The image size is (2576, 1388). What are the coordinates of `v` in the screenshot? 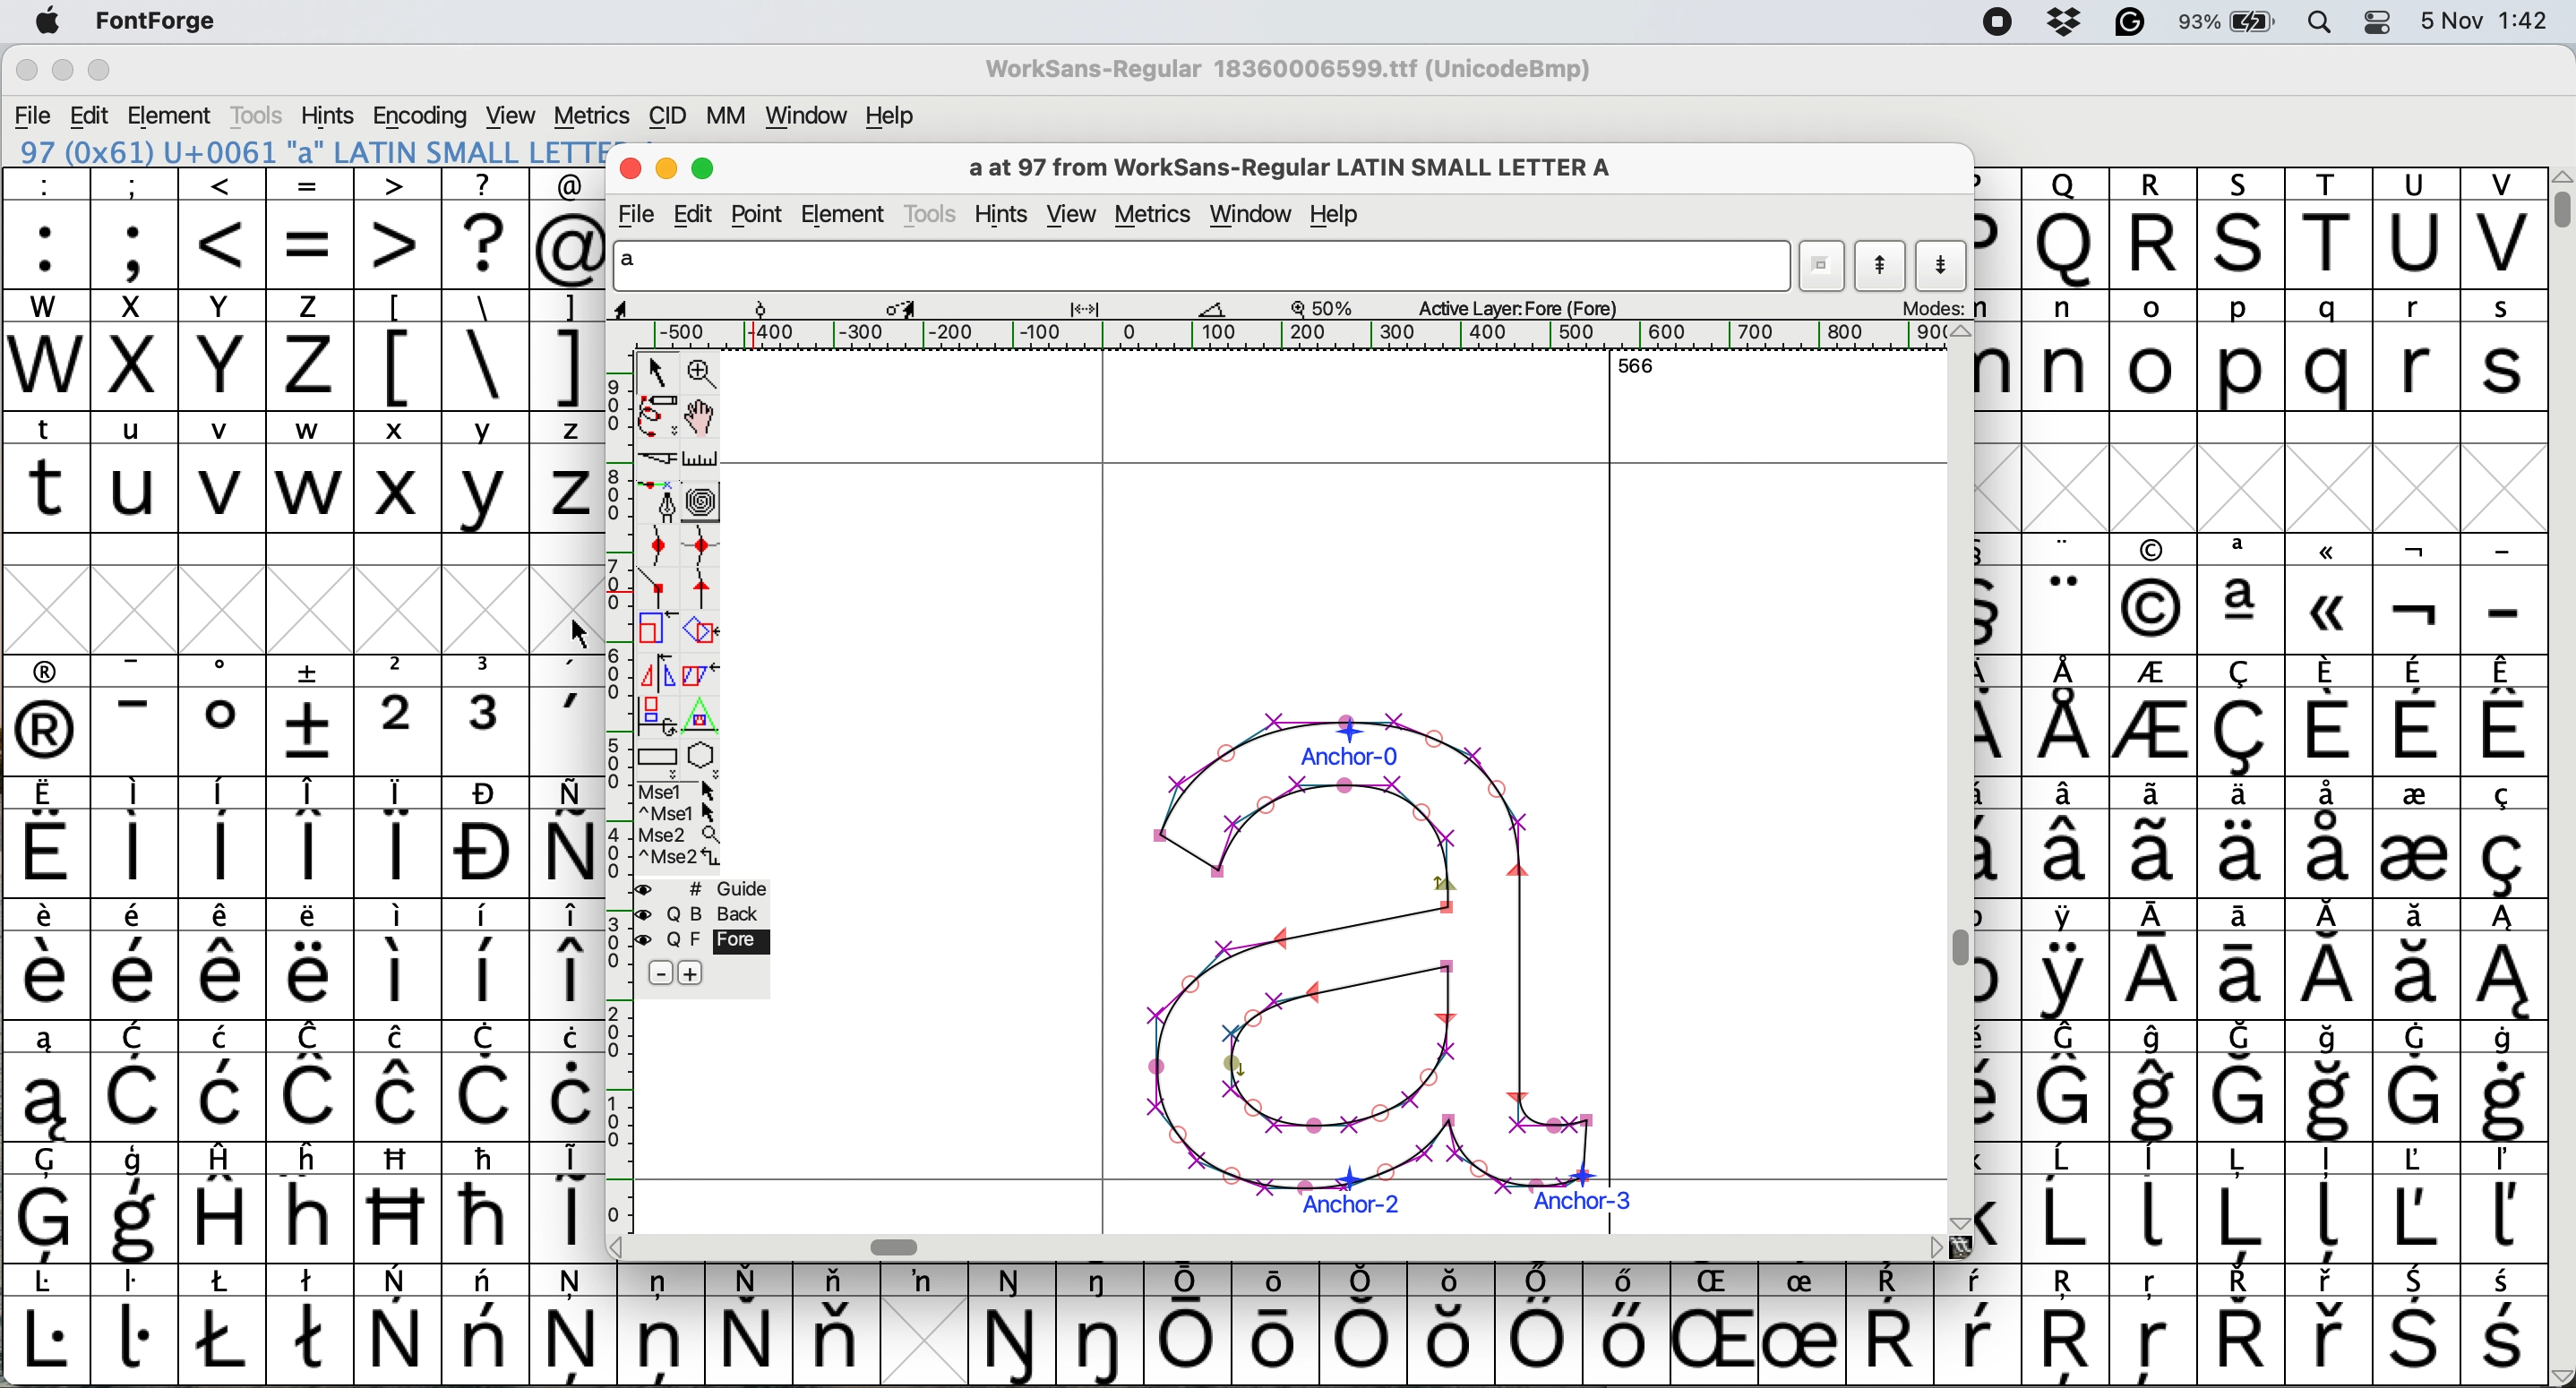 It's located at (223, 475).